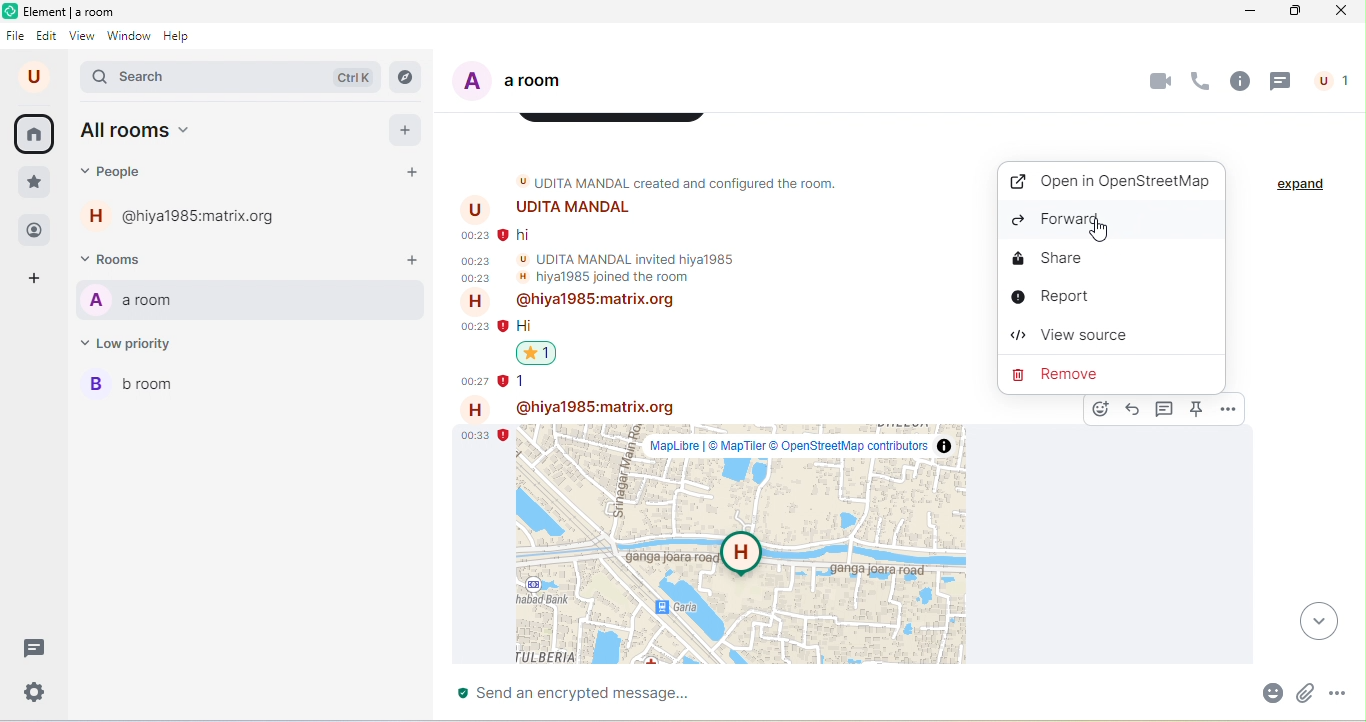  I want to click on hiya1985 joined the room, so click(604, 277).